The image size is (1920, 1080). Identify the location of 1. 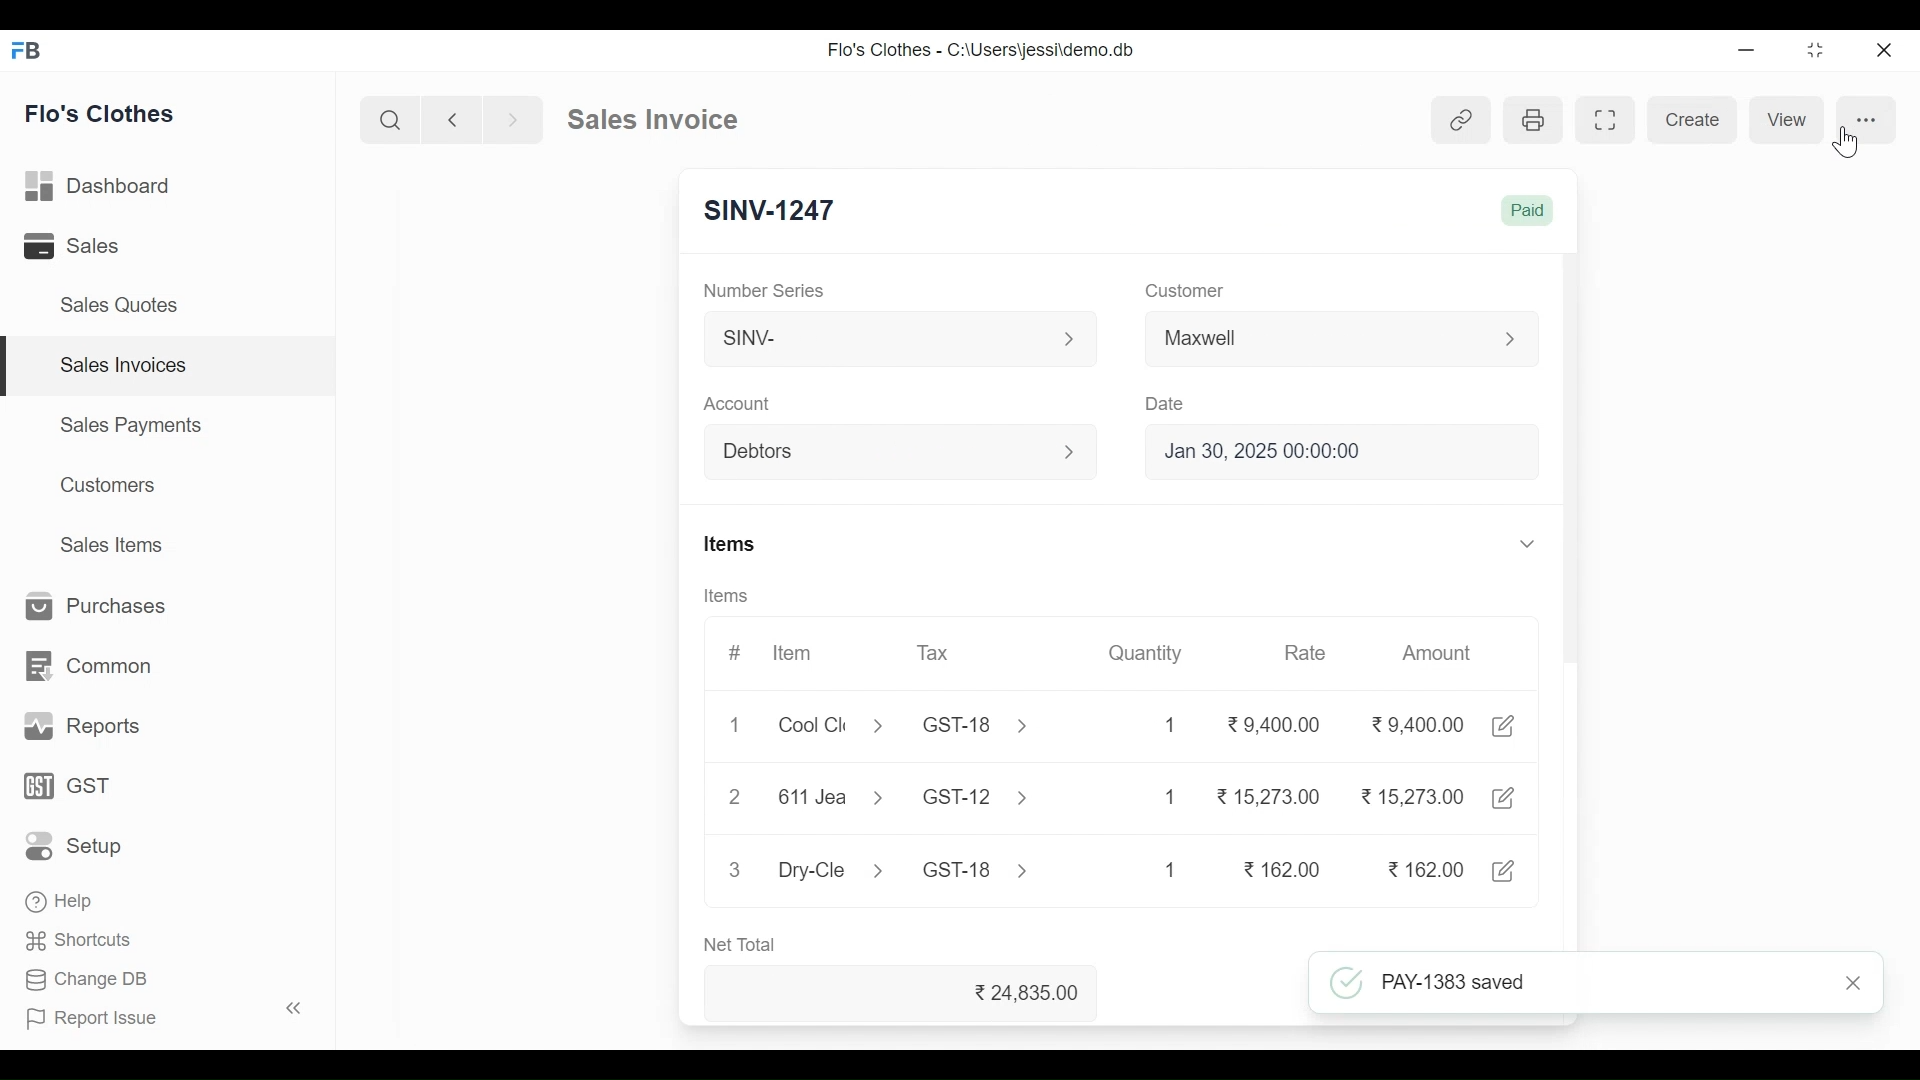
(1170, 869).